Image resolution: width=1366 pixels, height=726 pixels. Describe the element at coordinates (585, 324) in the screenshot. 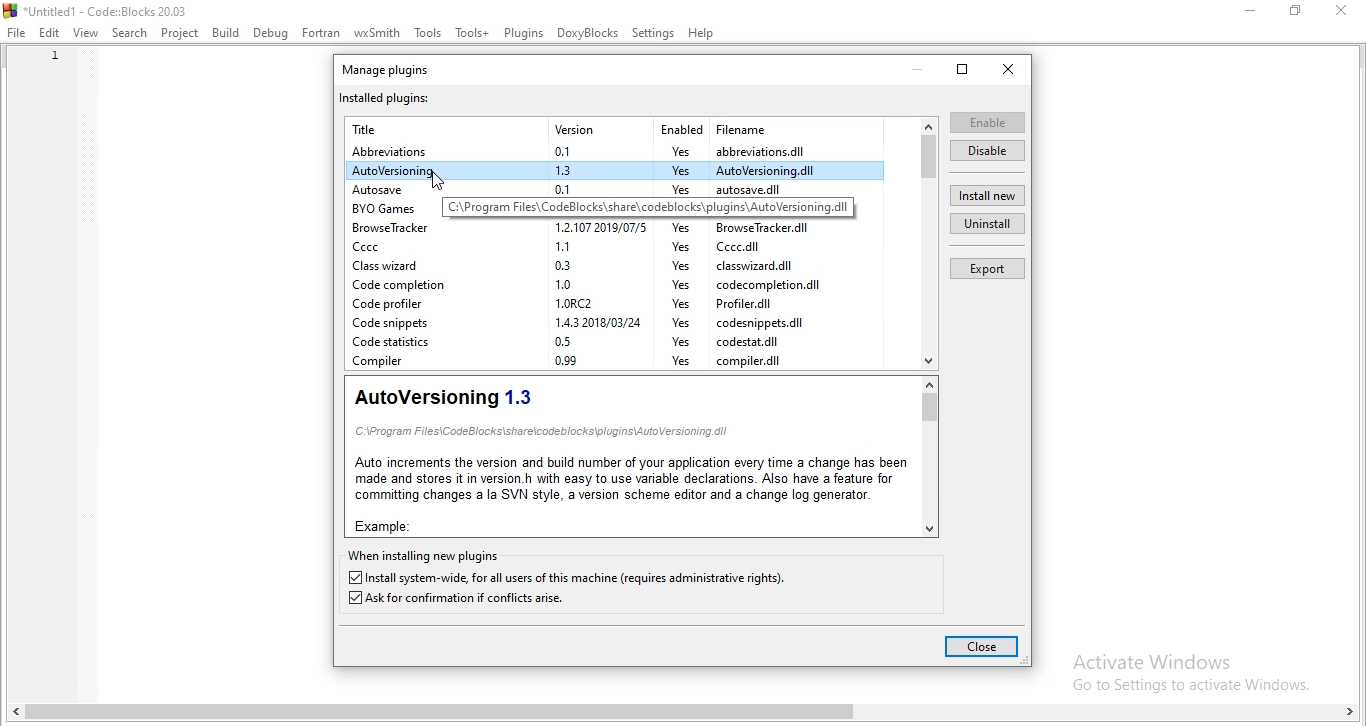

I see `‘Code snippets 1432018/03/24 Yes  codesnippets.dil` at that location.